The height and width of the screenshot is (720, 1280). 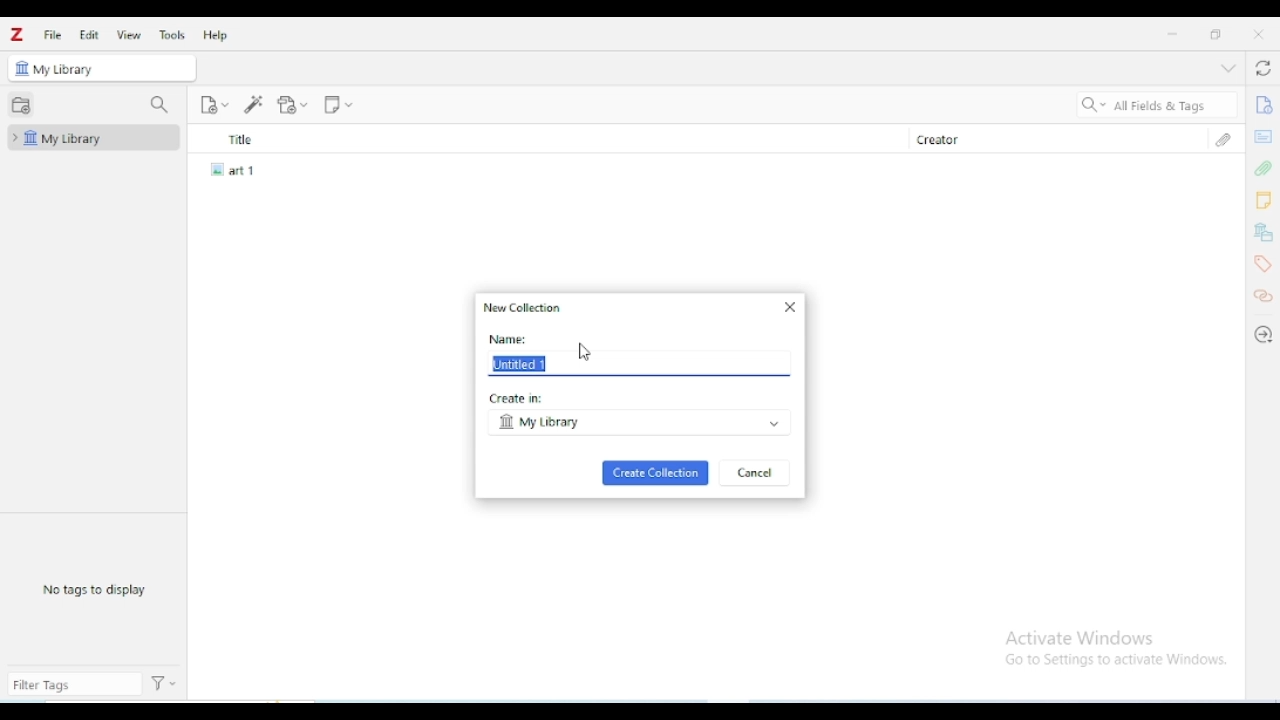 I want to click on cancel, so click(x=756, y=473).